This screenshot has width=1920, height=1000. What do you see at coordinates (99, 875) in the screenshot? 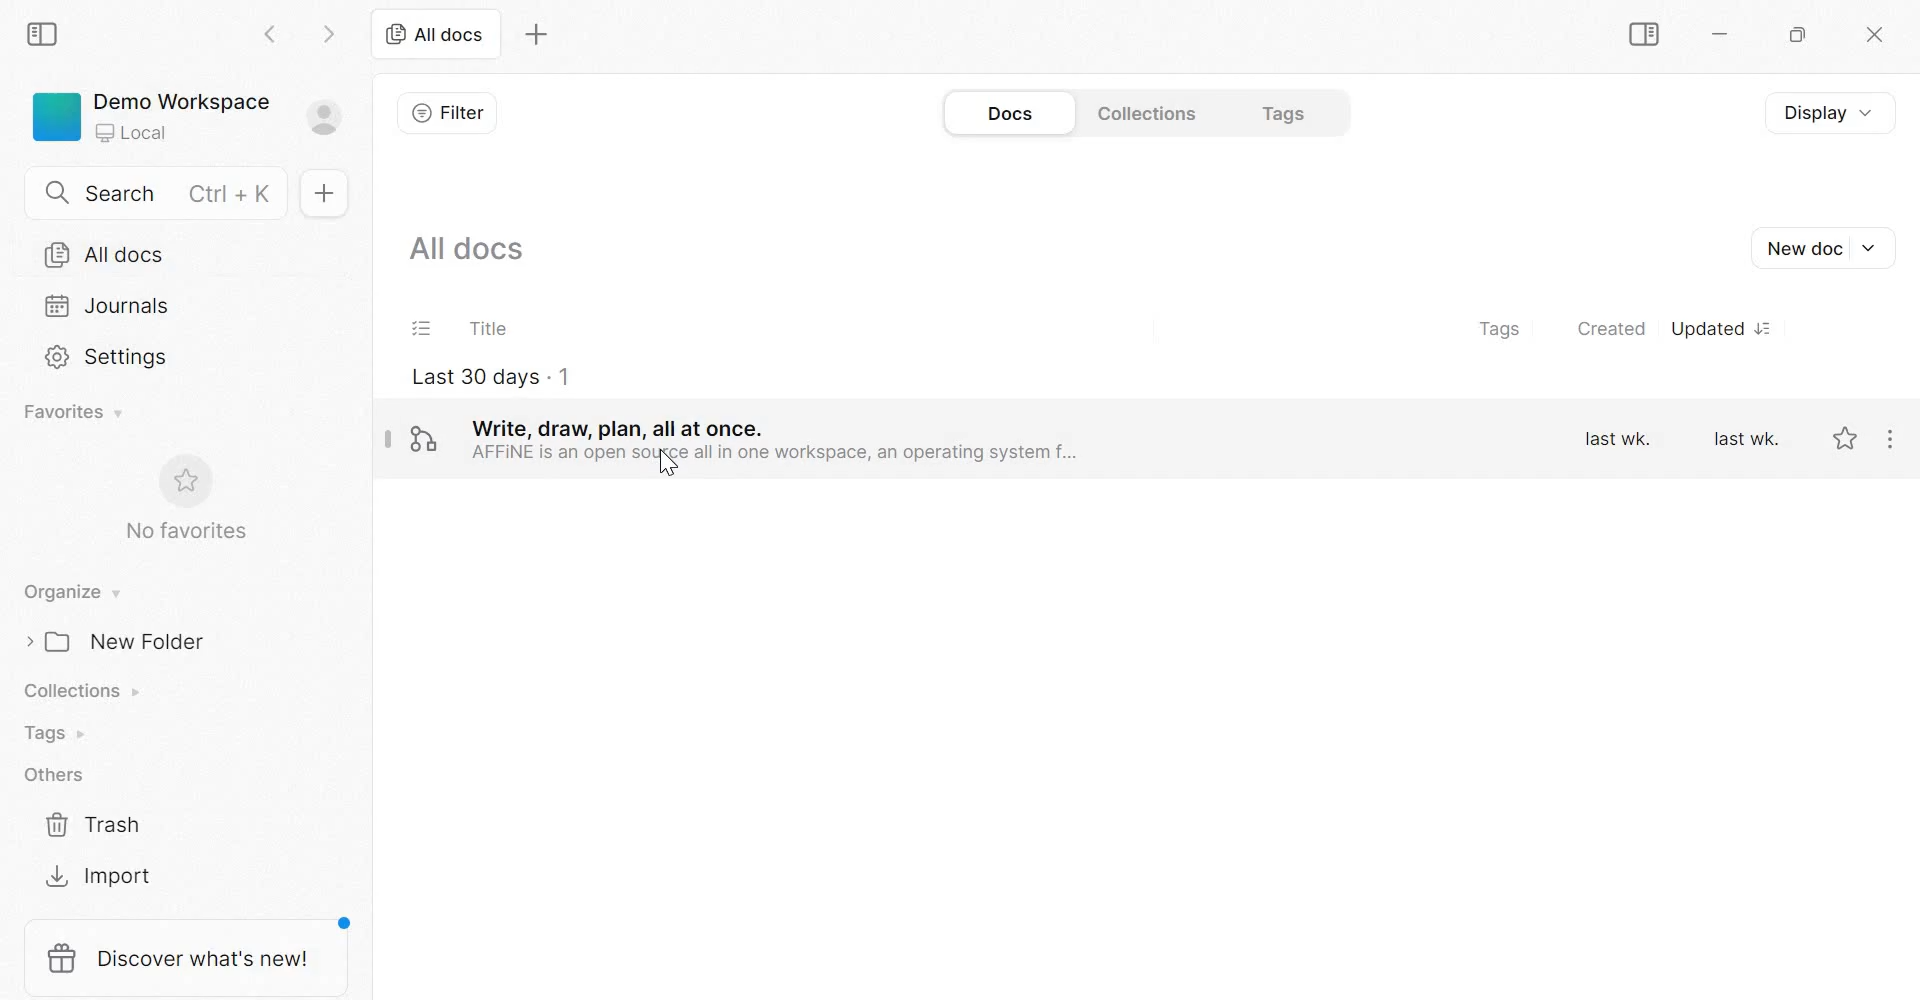
I see `Import` at bounding box center [99, 875].